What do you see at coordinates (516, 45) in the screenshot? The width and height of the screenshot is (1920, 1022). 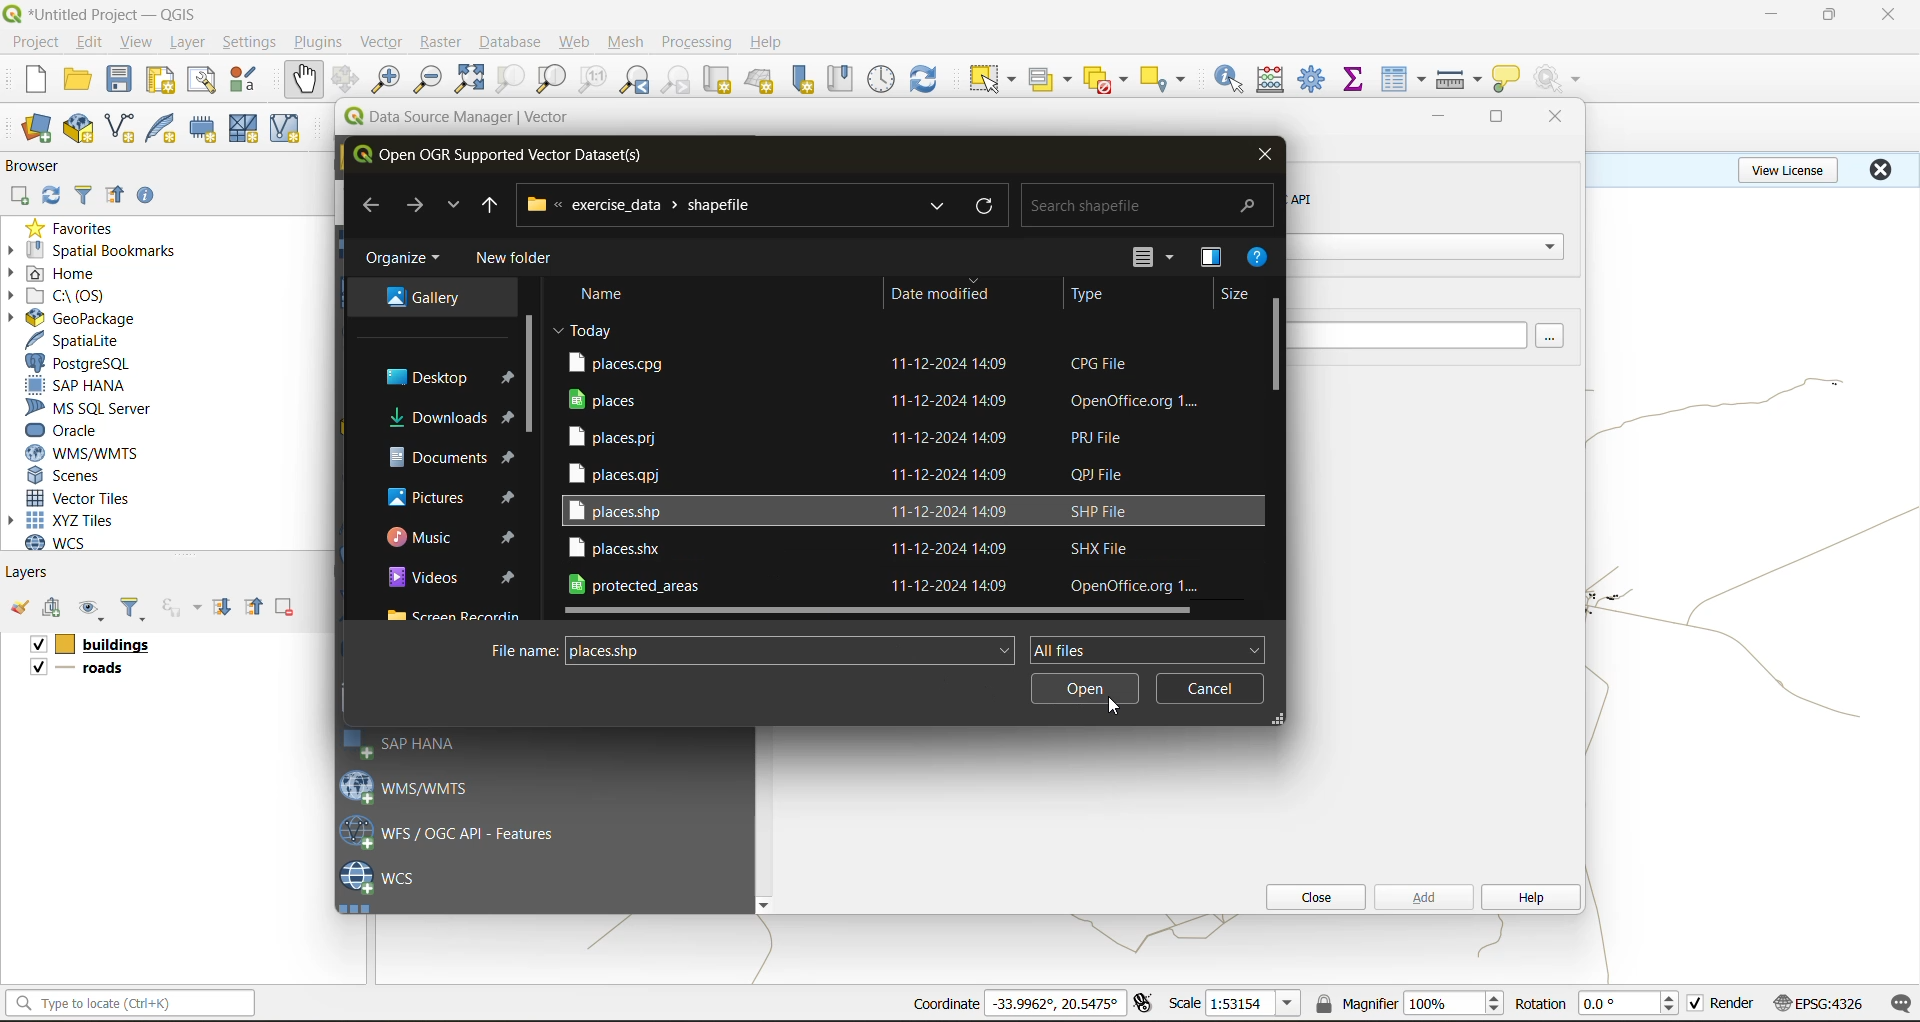 I see `database` at bounding box center [516, 45].